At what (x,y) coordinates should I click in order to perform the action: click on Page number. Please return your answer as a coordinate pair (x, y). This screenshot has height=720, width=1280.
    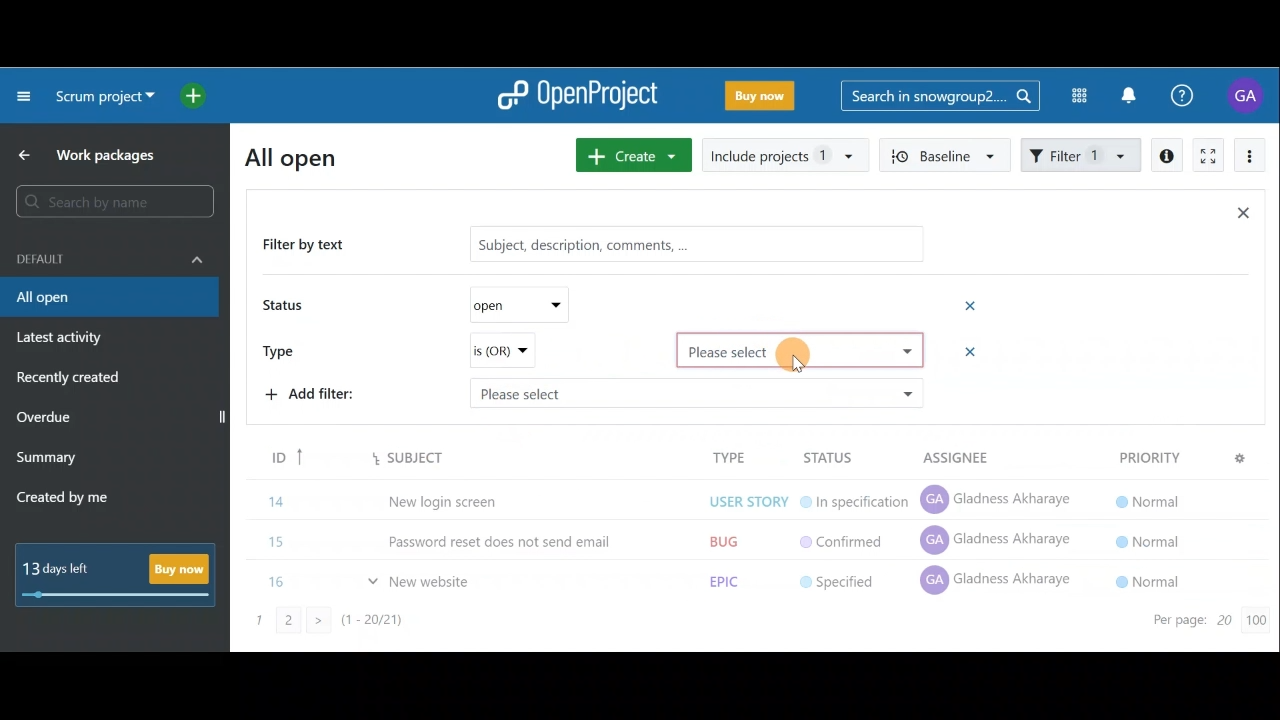
    Looking at the image, I should click on (360, 626).